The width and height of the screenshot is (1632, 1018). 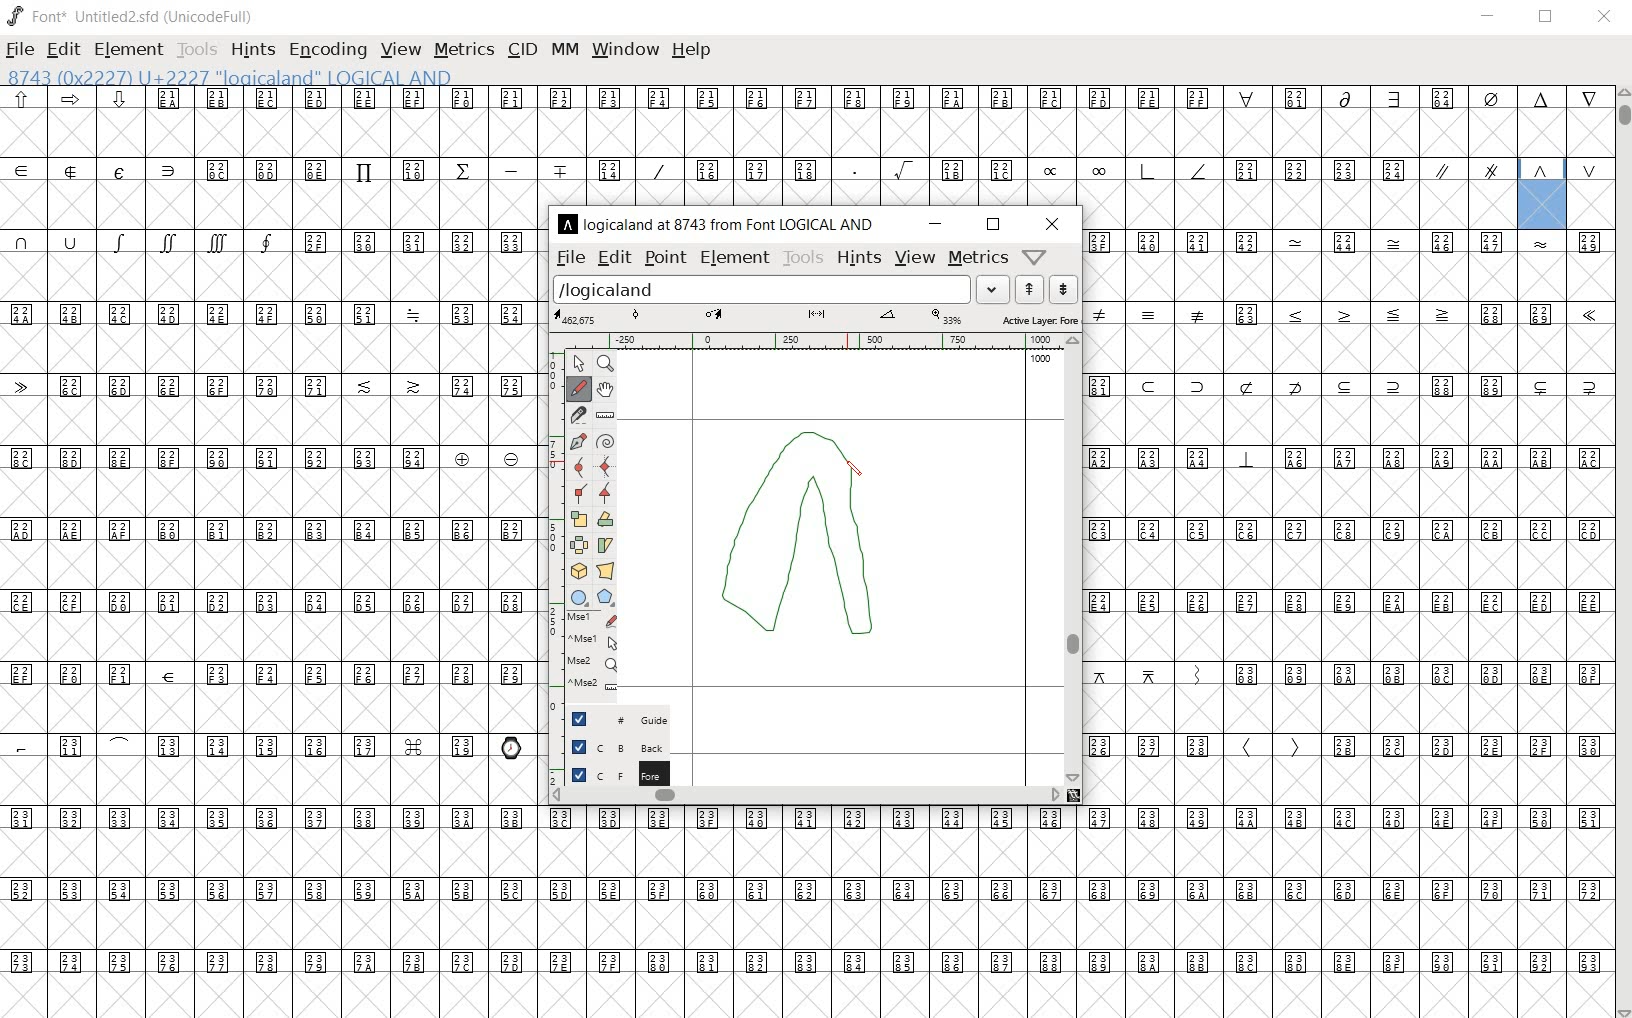 What do you see at coordinates (1491, 18) in the screenshot?
I see `minimize` at bounding box center [1491, 18].